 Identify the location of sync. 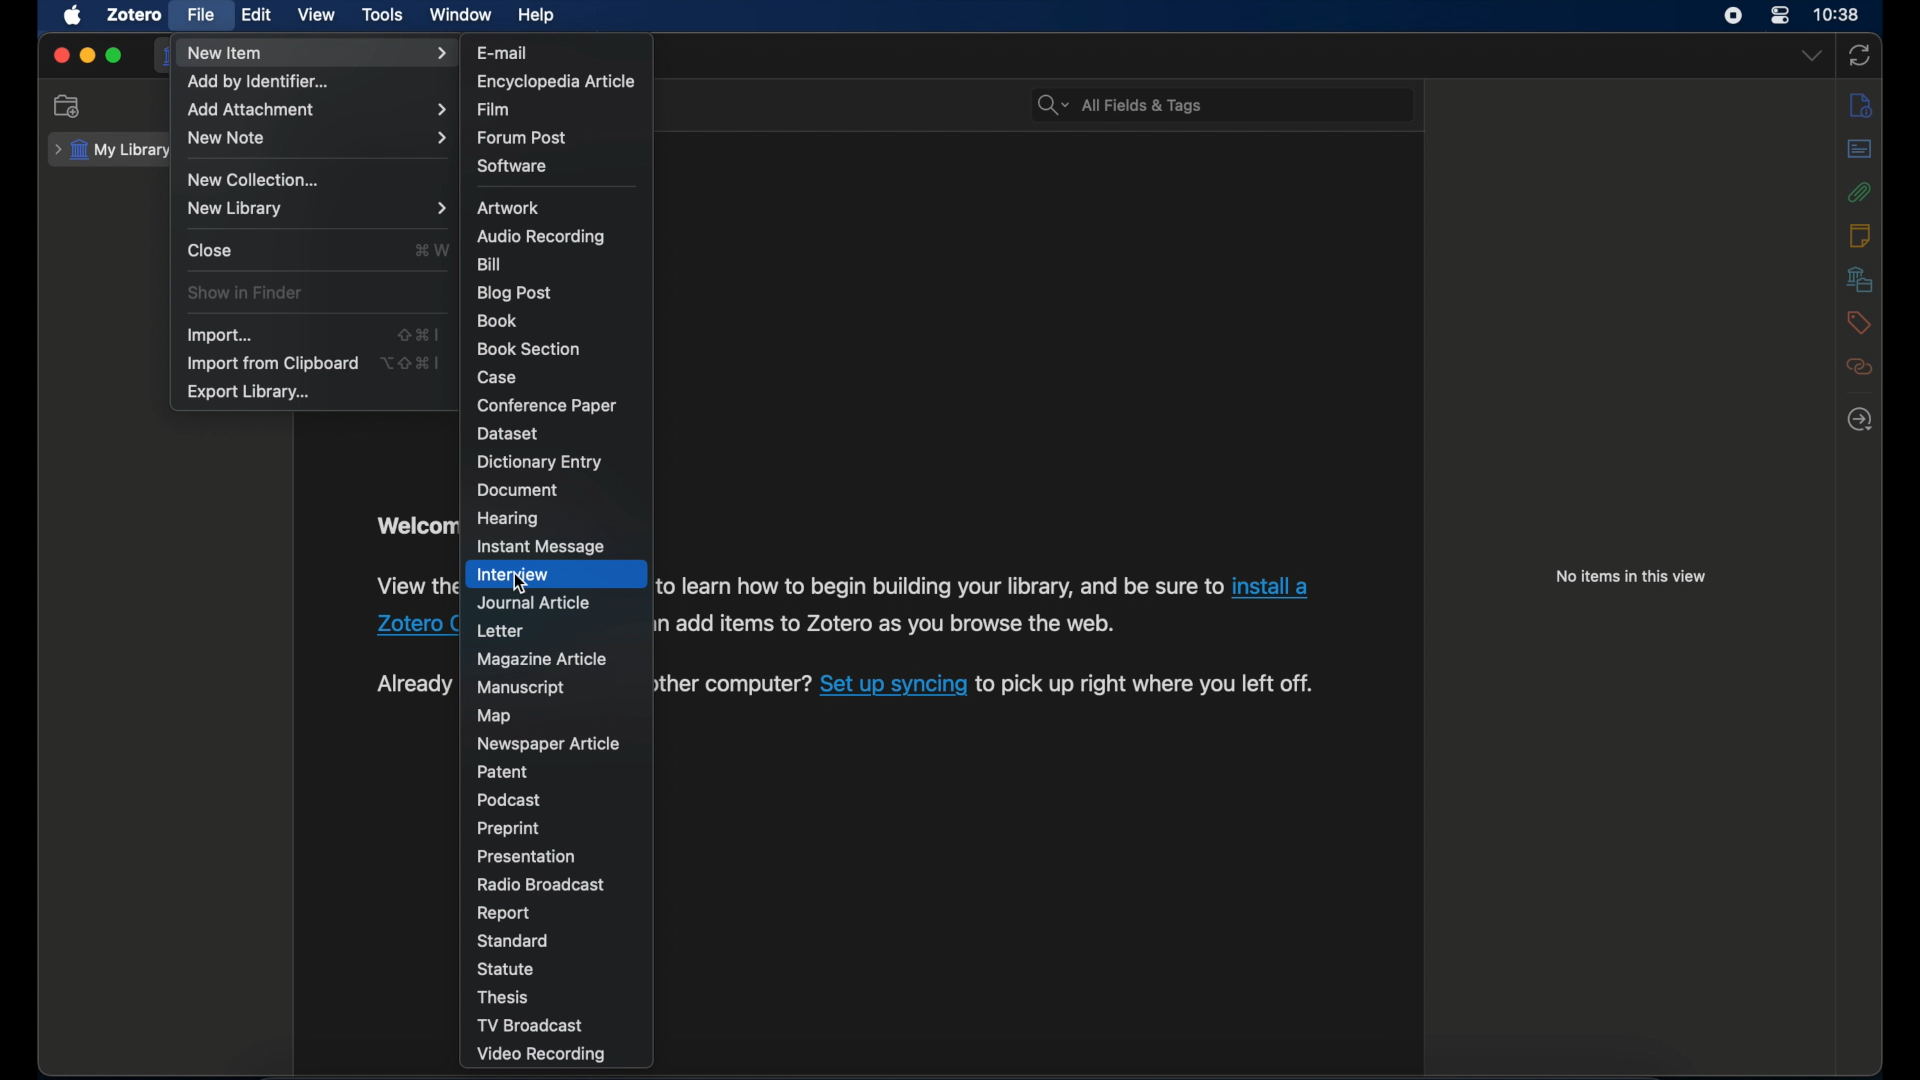
(1860, 56).